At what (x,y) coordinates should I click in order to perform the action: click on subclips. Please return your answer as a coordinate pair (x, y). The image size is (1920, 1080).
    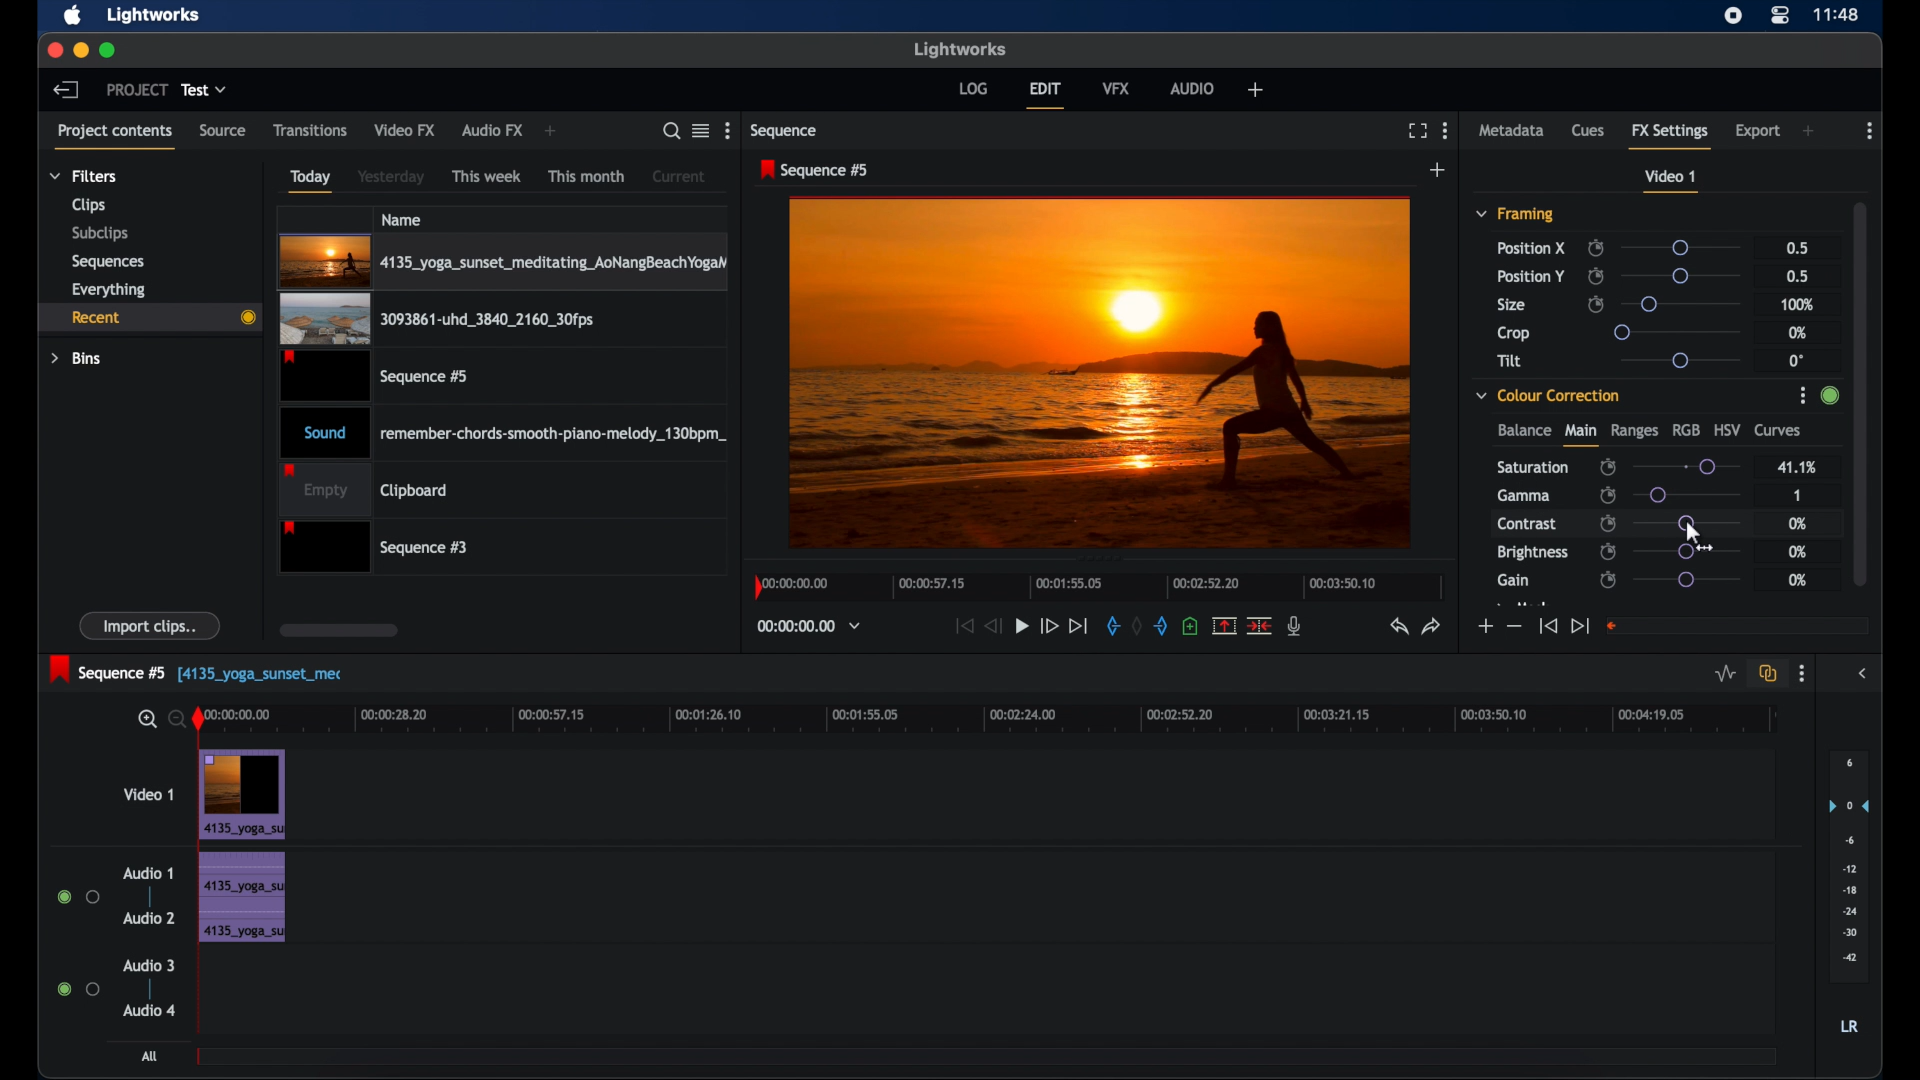
    Looking at the image, I should click on (98, 235).